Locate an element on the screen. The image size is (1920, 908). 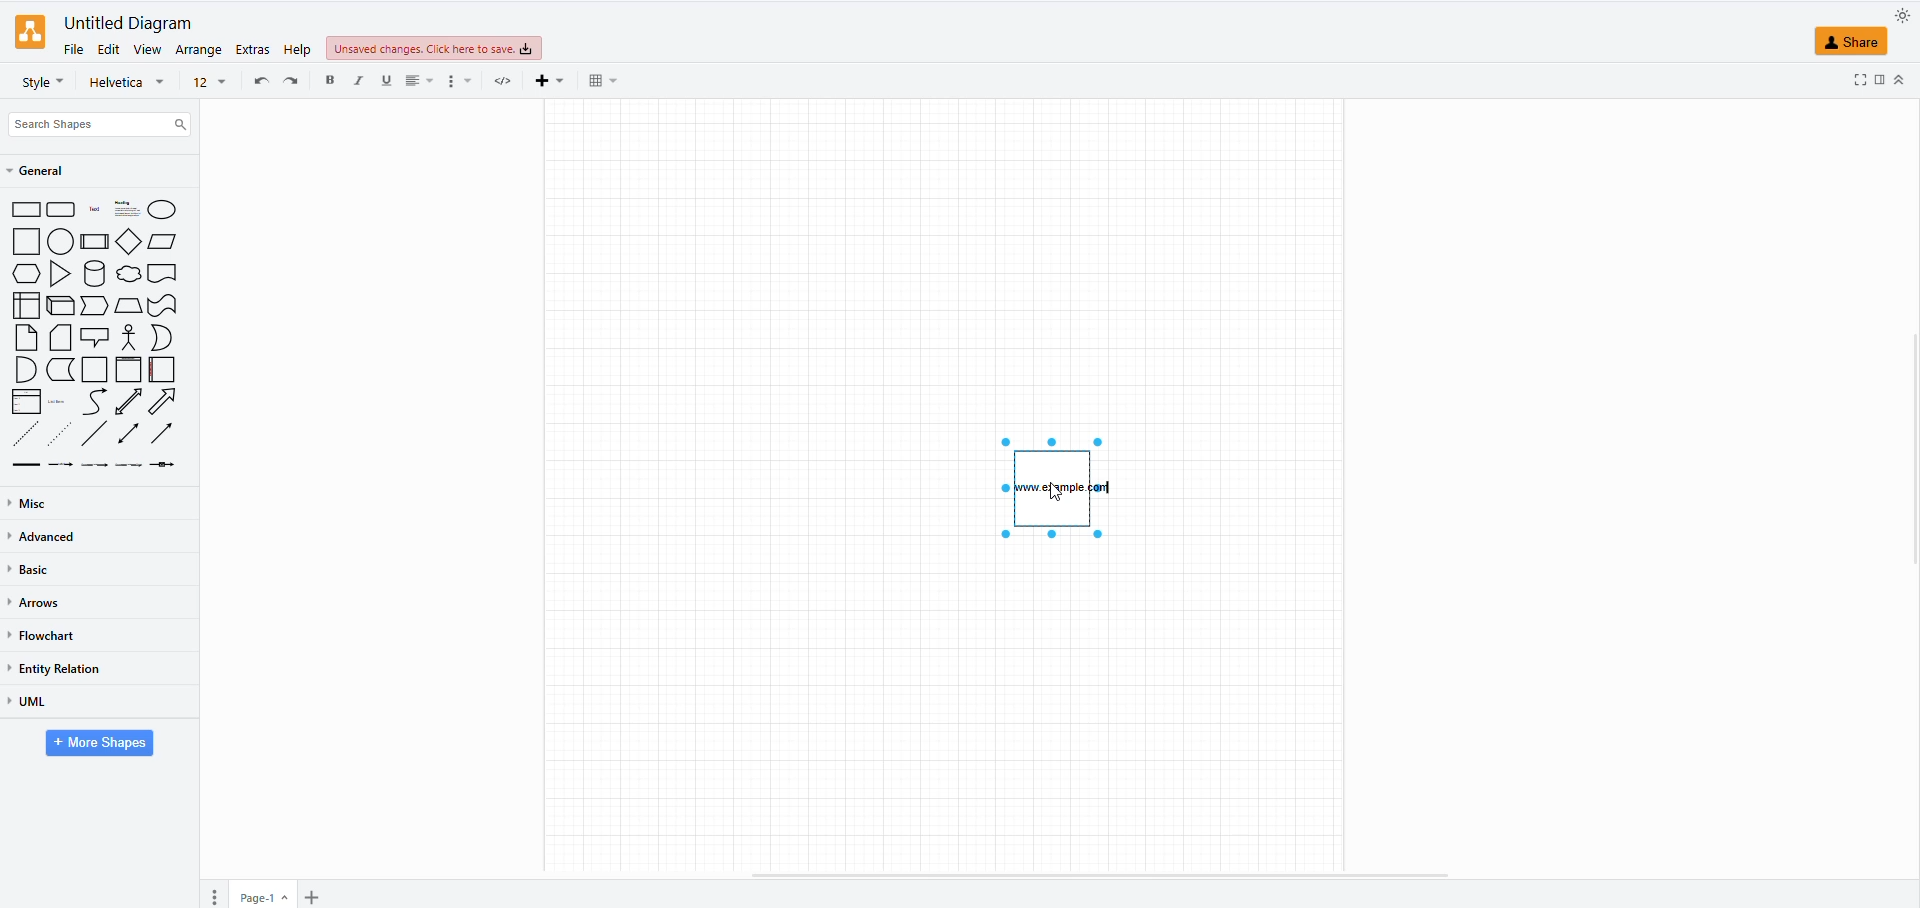
cylinder is located at coordinates (95, 276).